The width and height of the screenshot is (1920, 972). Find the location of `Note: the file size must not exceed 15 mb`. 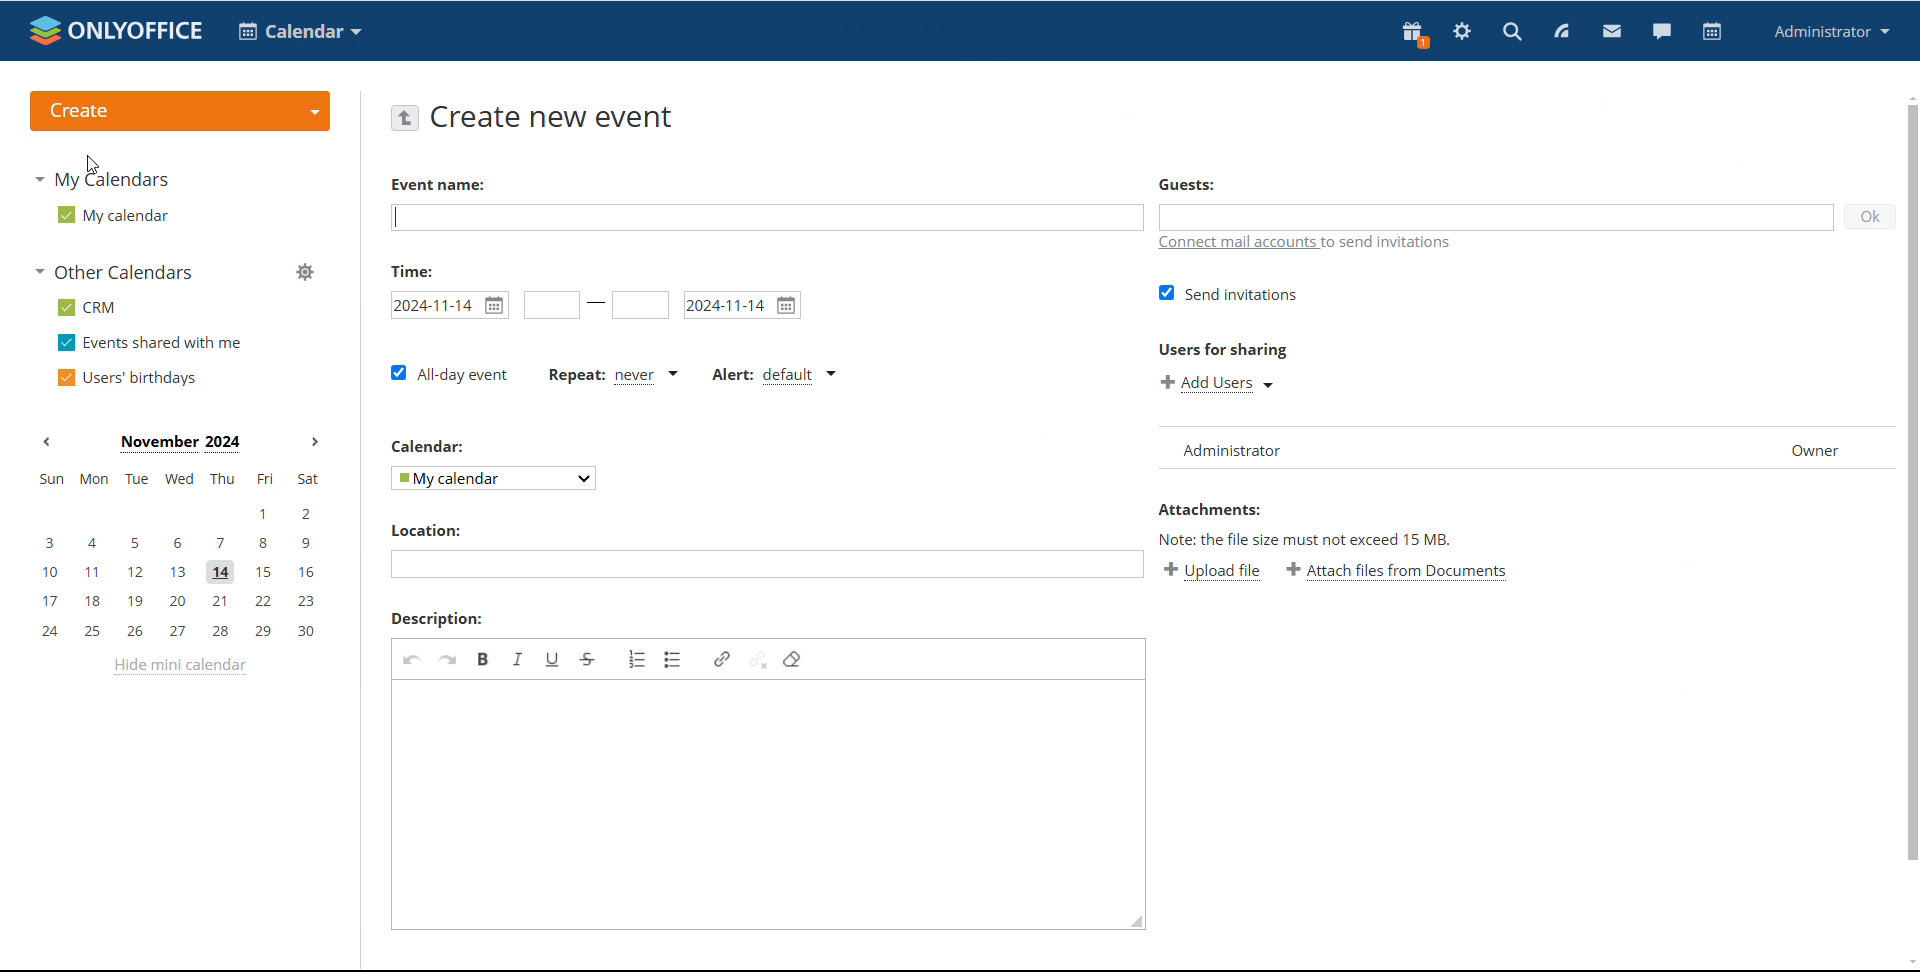

Note: the file size must not exceed 15 mb is located at coordinates (1307, 539).